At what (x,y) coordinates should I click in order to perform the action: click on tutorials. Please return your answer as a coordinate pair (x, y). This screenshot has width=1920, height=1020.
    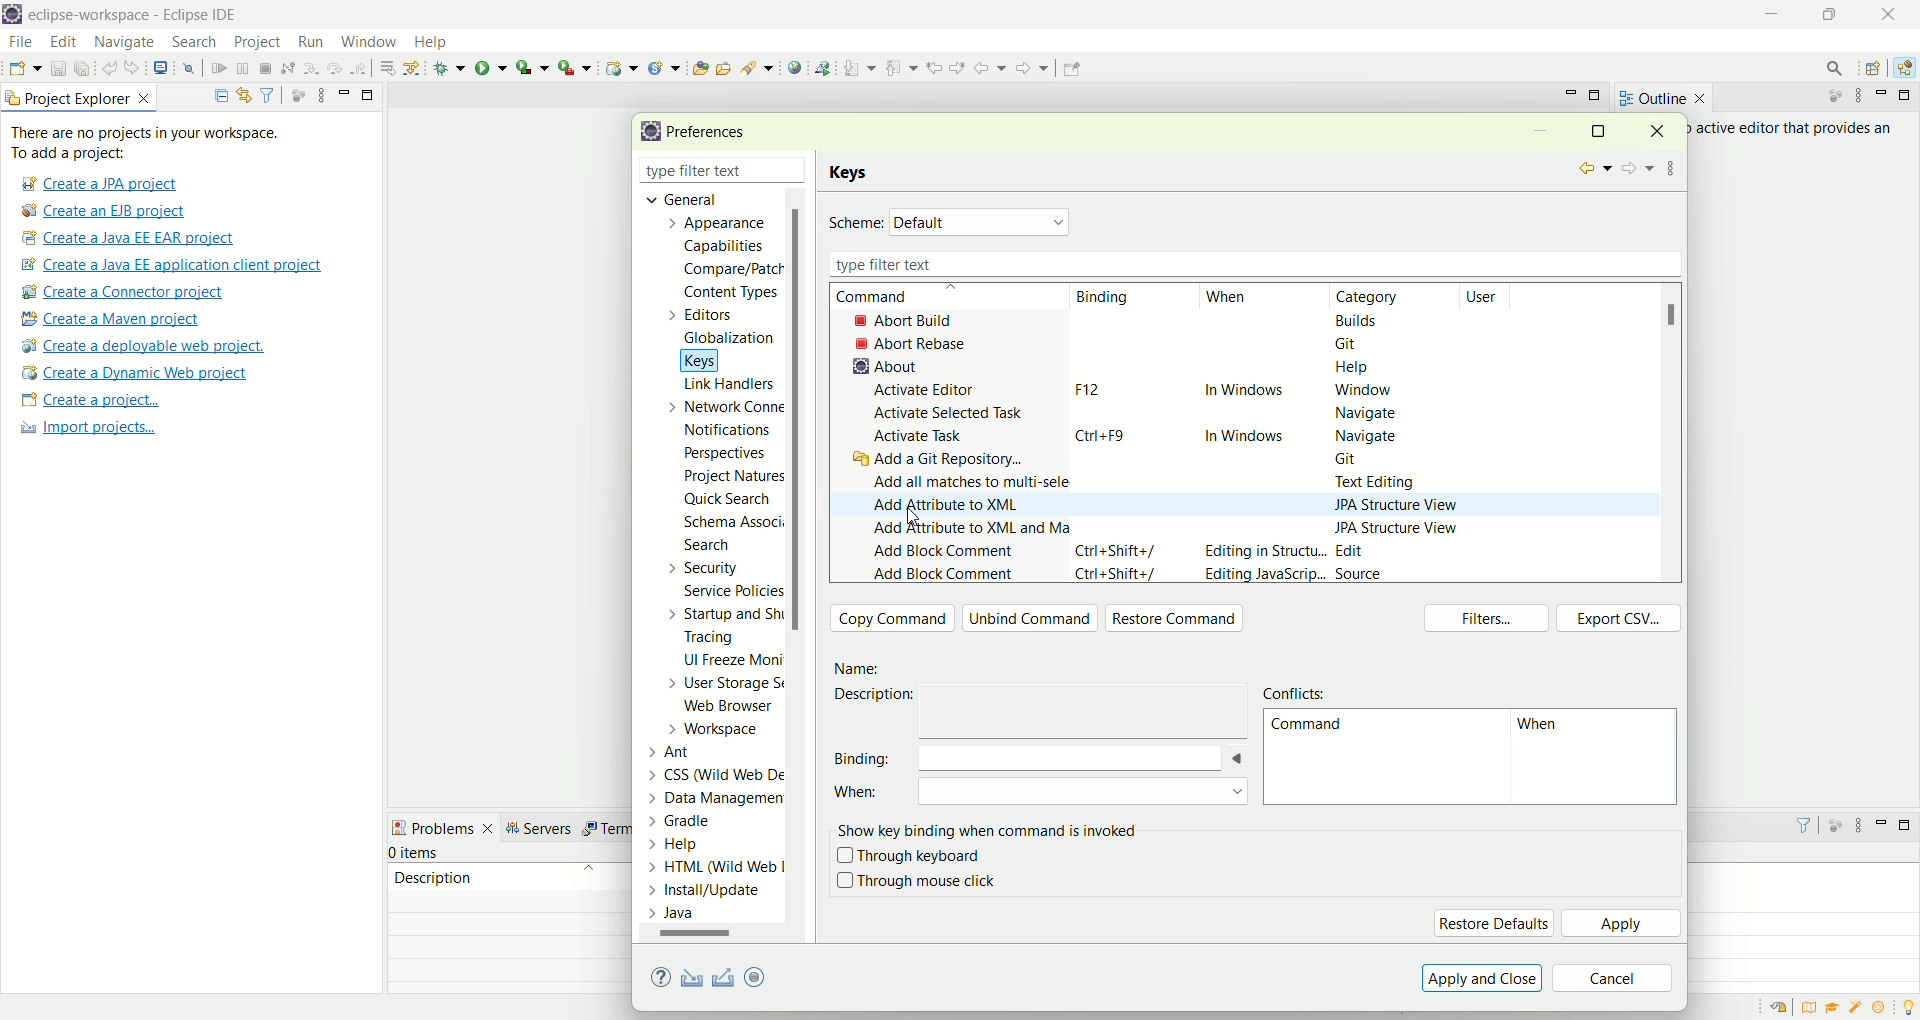
    Looking at the image, I should click on (1832, 1008).